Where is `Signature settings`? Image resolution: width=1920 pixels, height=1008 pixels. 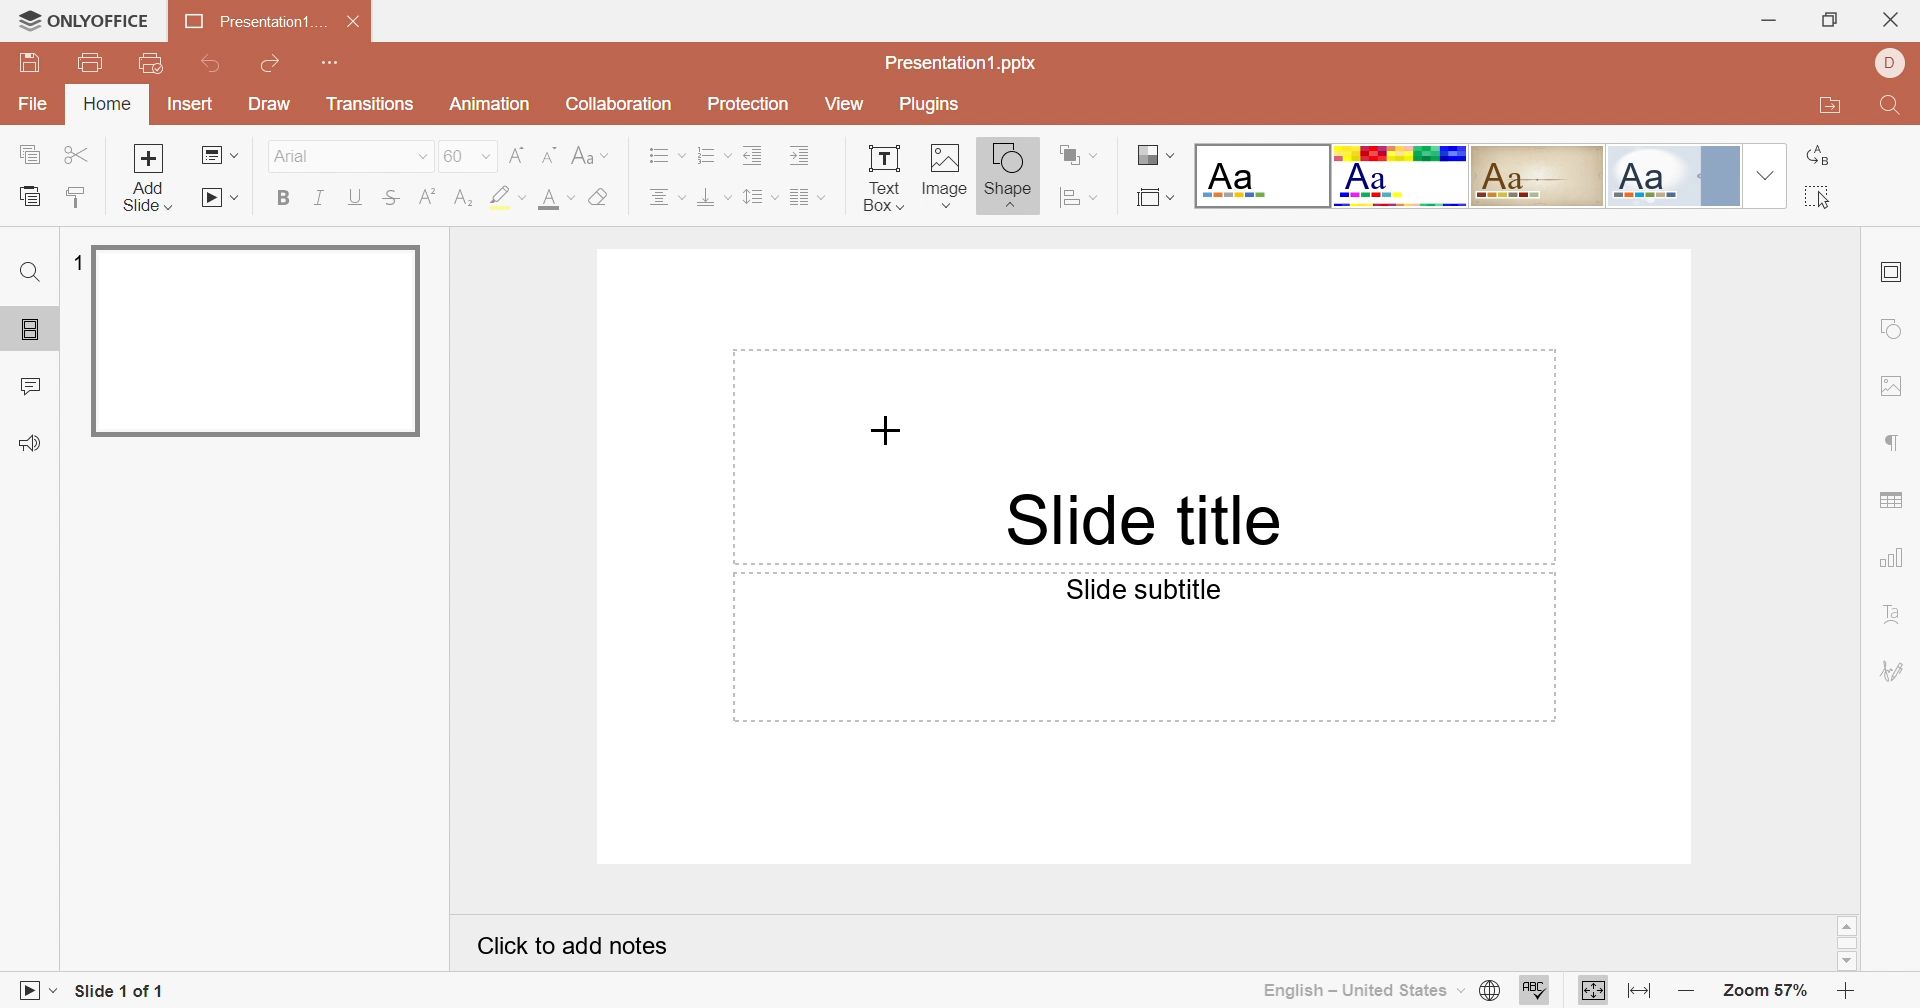
Signature settings is located at coordinates (1894, 667).